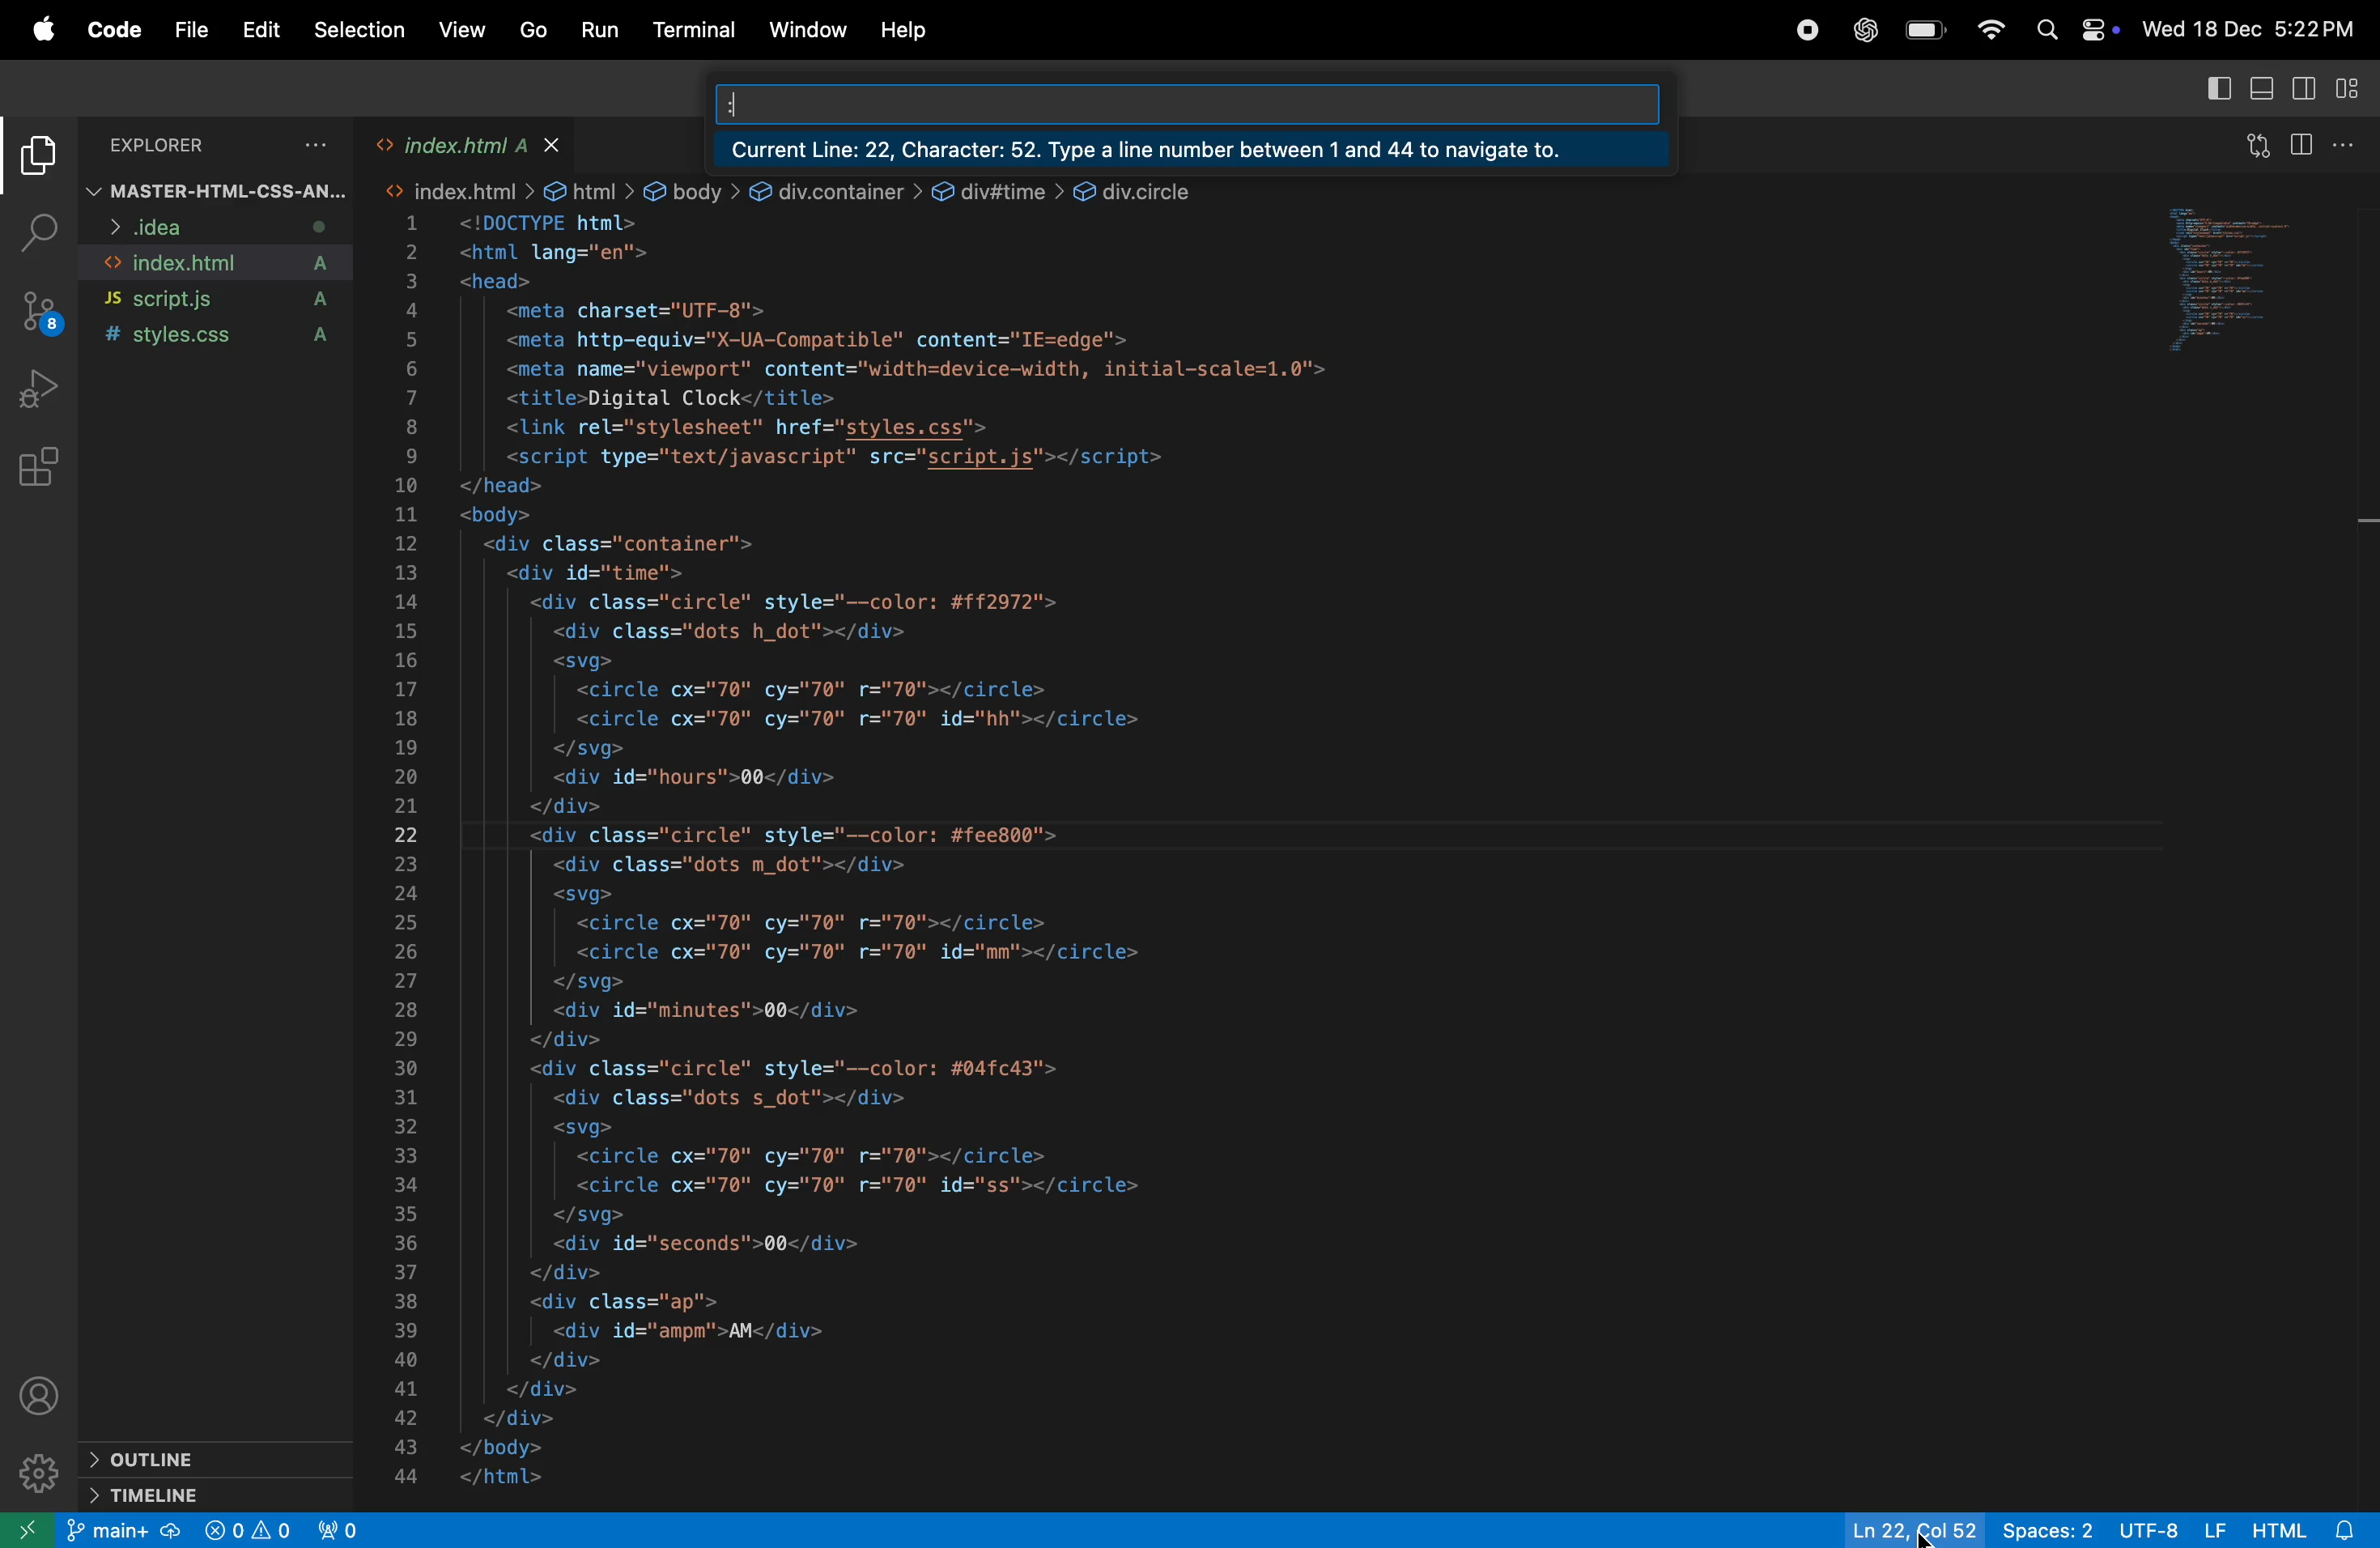 The height and width of the screenshot is (1548, 2380). Describe the element at coordinates (1802, 34) in the screenshot. I see `record` at that location.